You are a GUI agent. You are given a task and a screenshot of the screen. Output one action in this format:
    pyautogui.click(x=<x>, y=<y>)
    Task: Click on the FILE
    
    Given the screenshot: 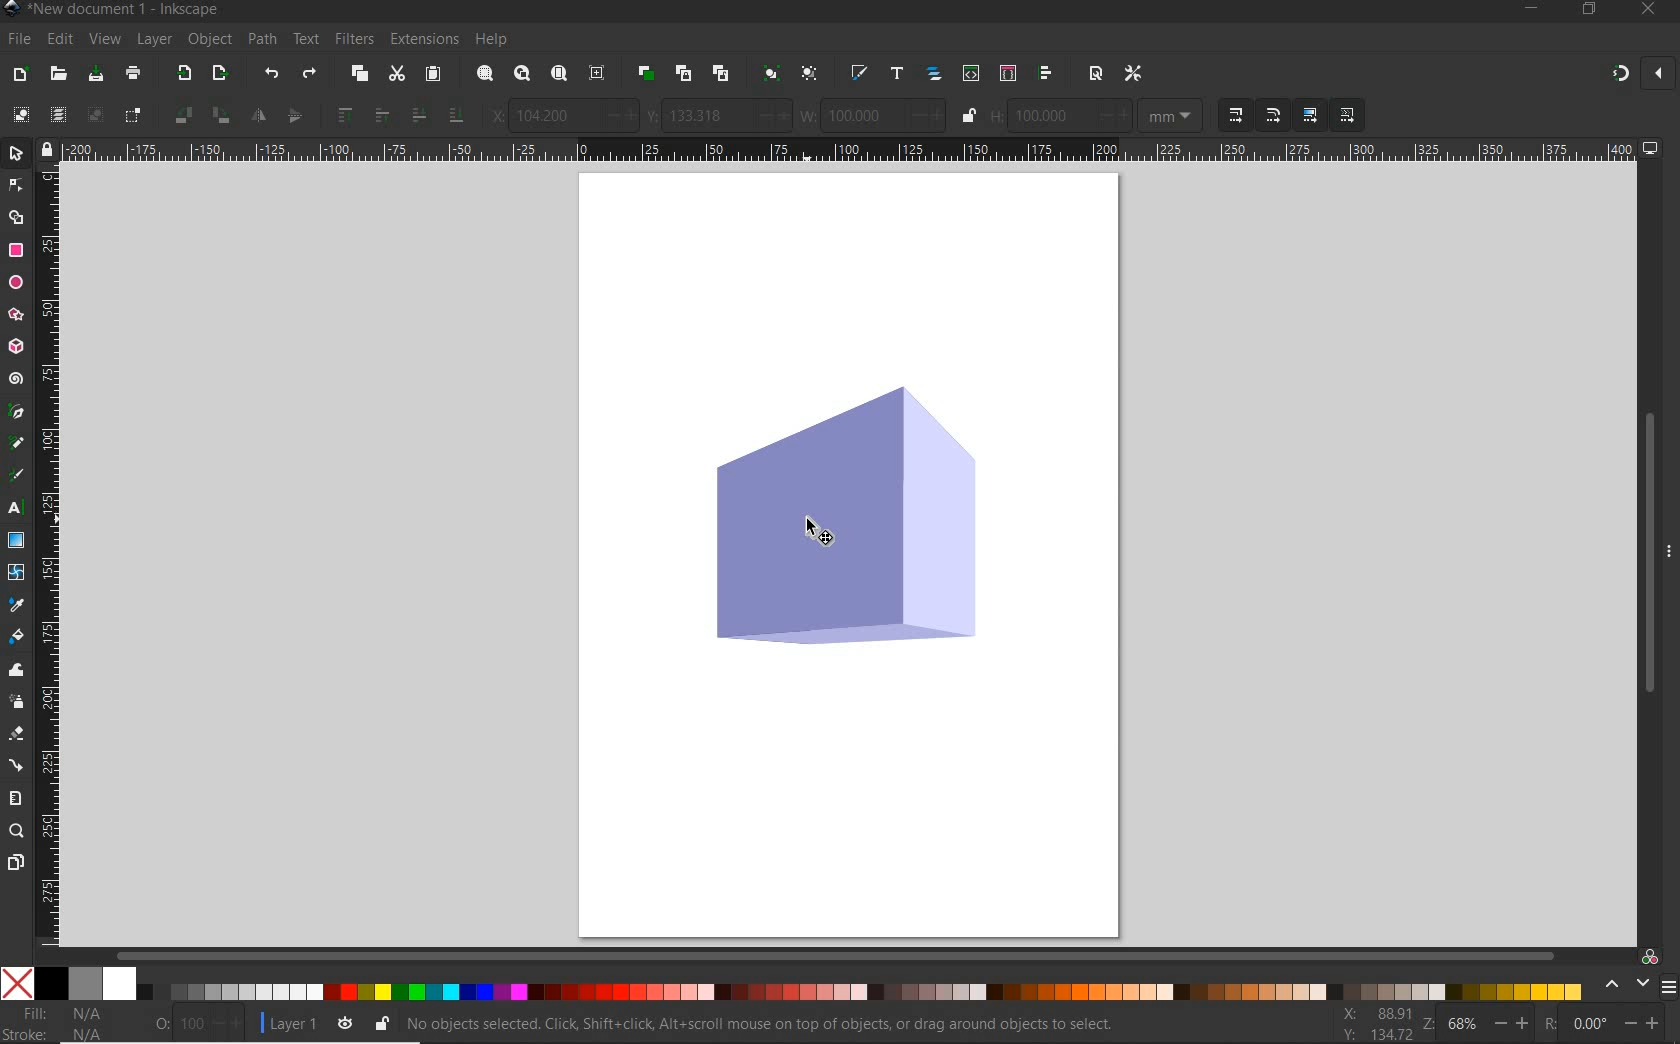 What is the action you would take?
    pyautogui.click(x=18, y=40)
    